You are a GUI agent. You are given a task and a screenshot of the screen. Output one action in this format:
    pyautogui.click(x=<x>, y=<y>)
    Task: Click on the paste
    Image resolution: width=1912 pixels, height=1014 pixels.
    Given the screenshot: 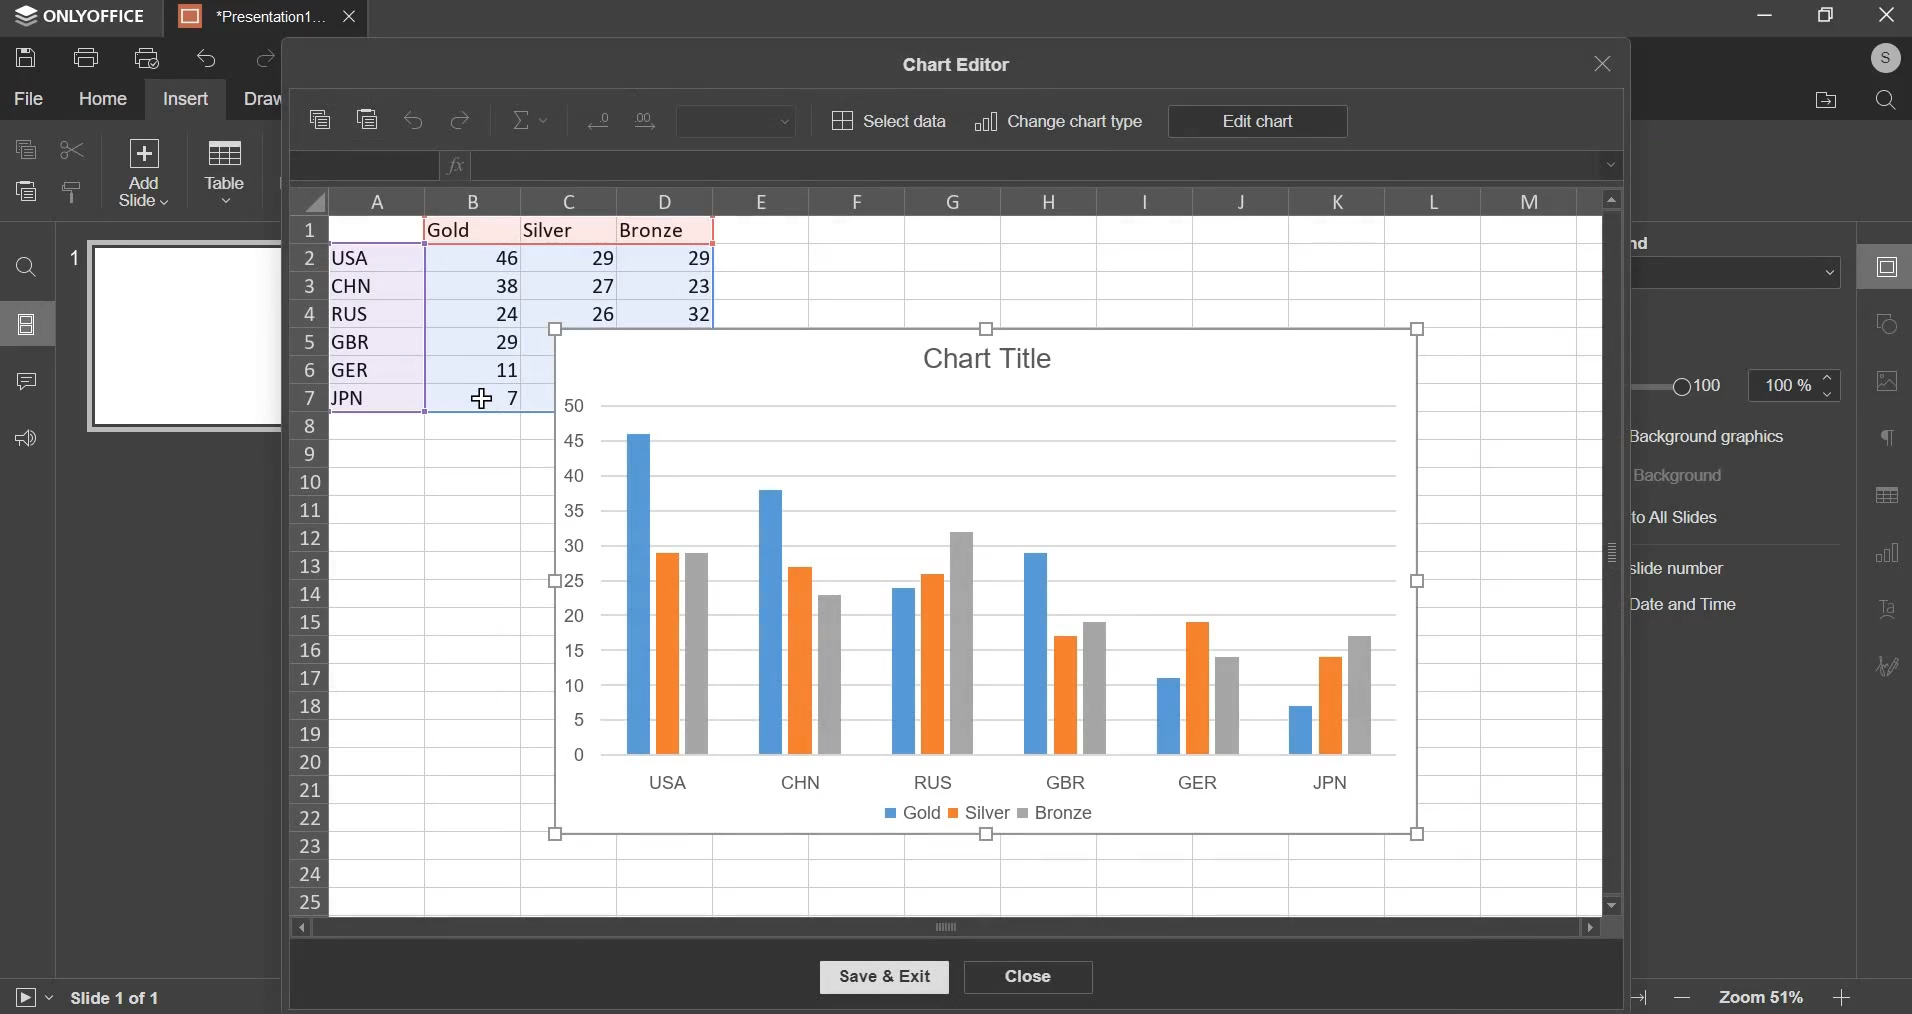 What is the action you would take?
    pyautogui.click(x=25, y=192)
    